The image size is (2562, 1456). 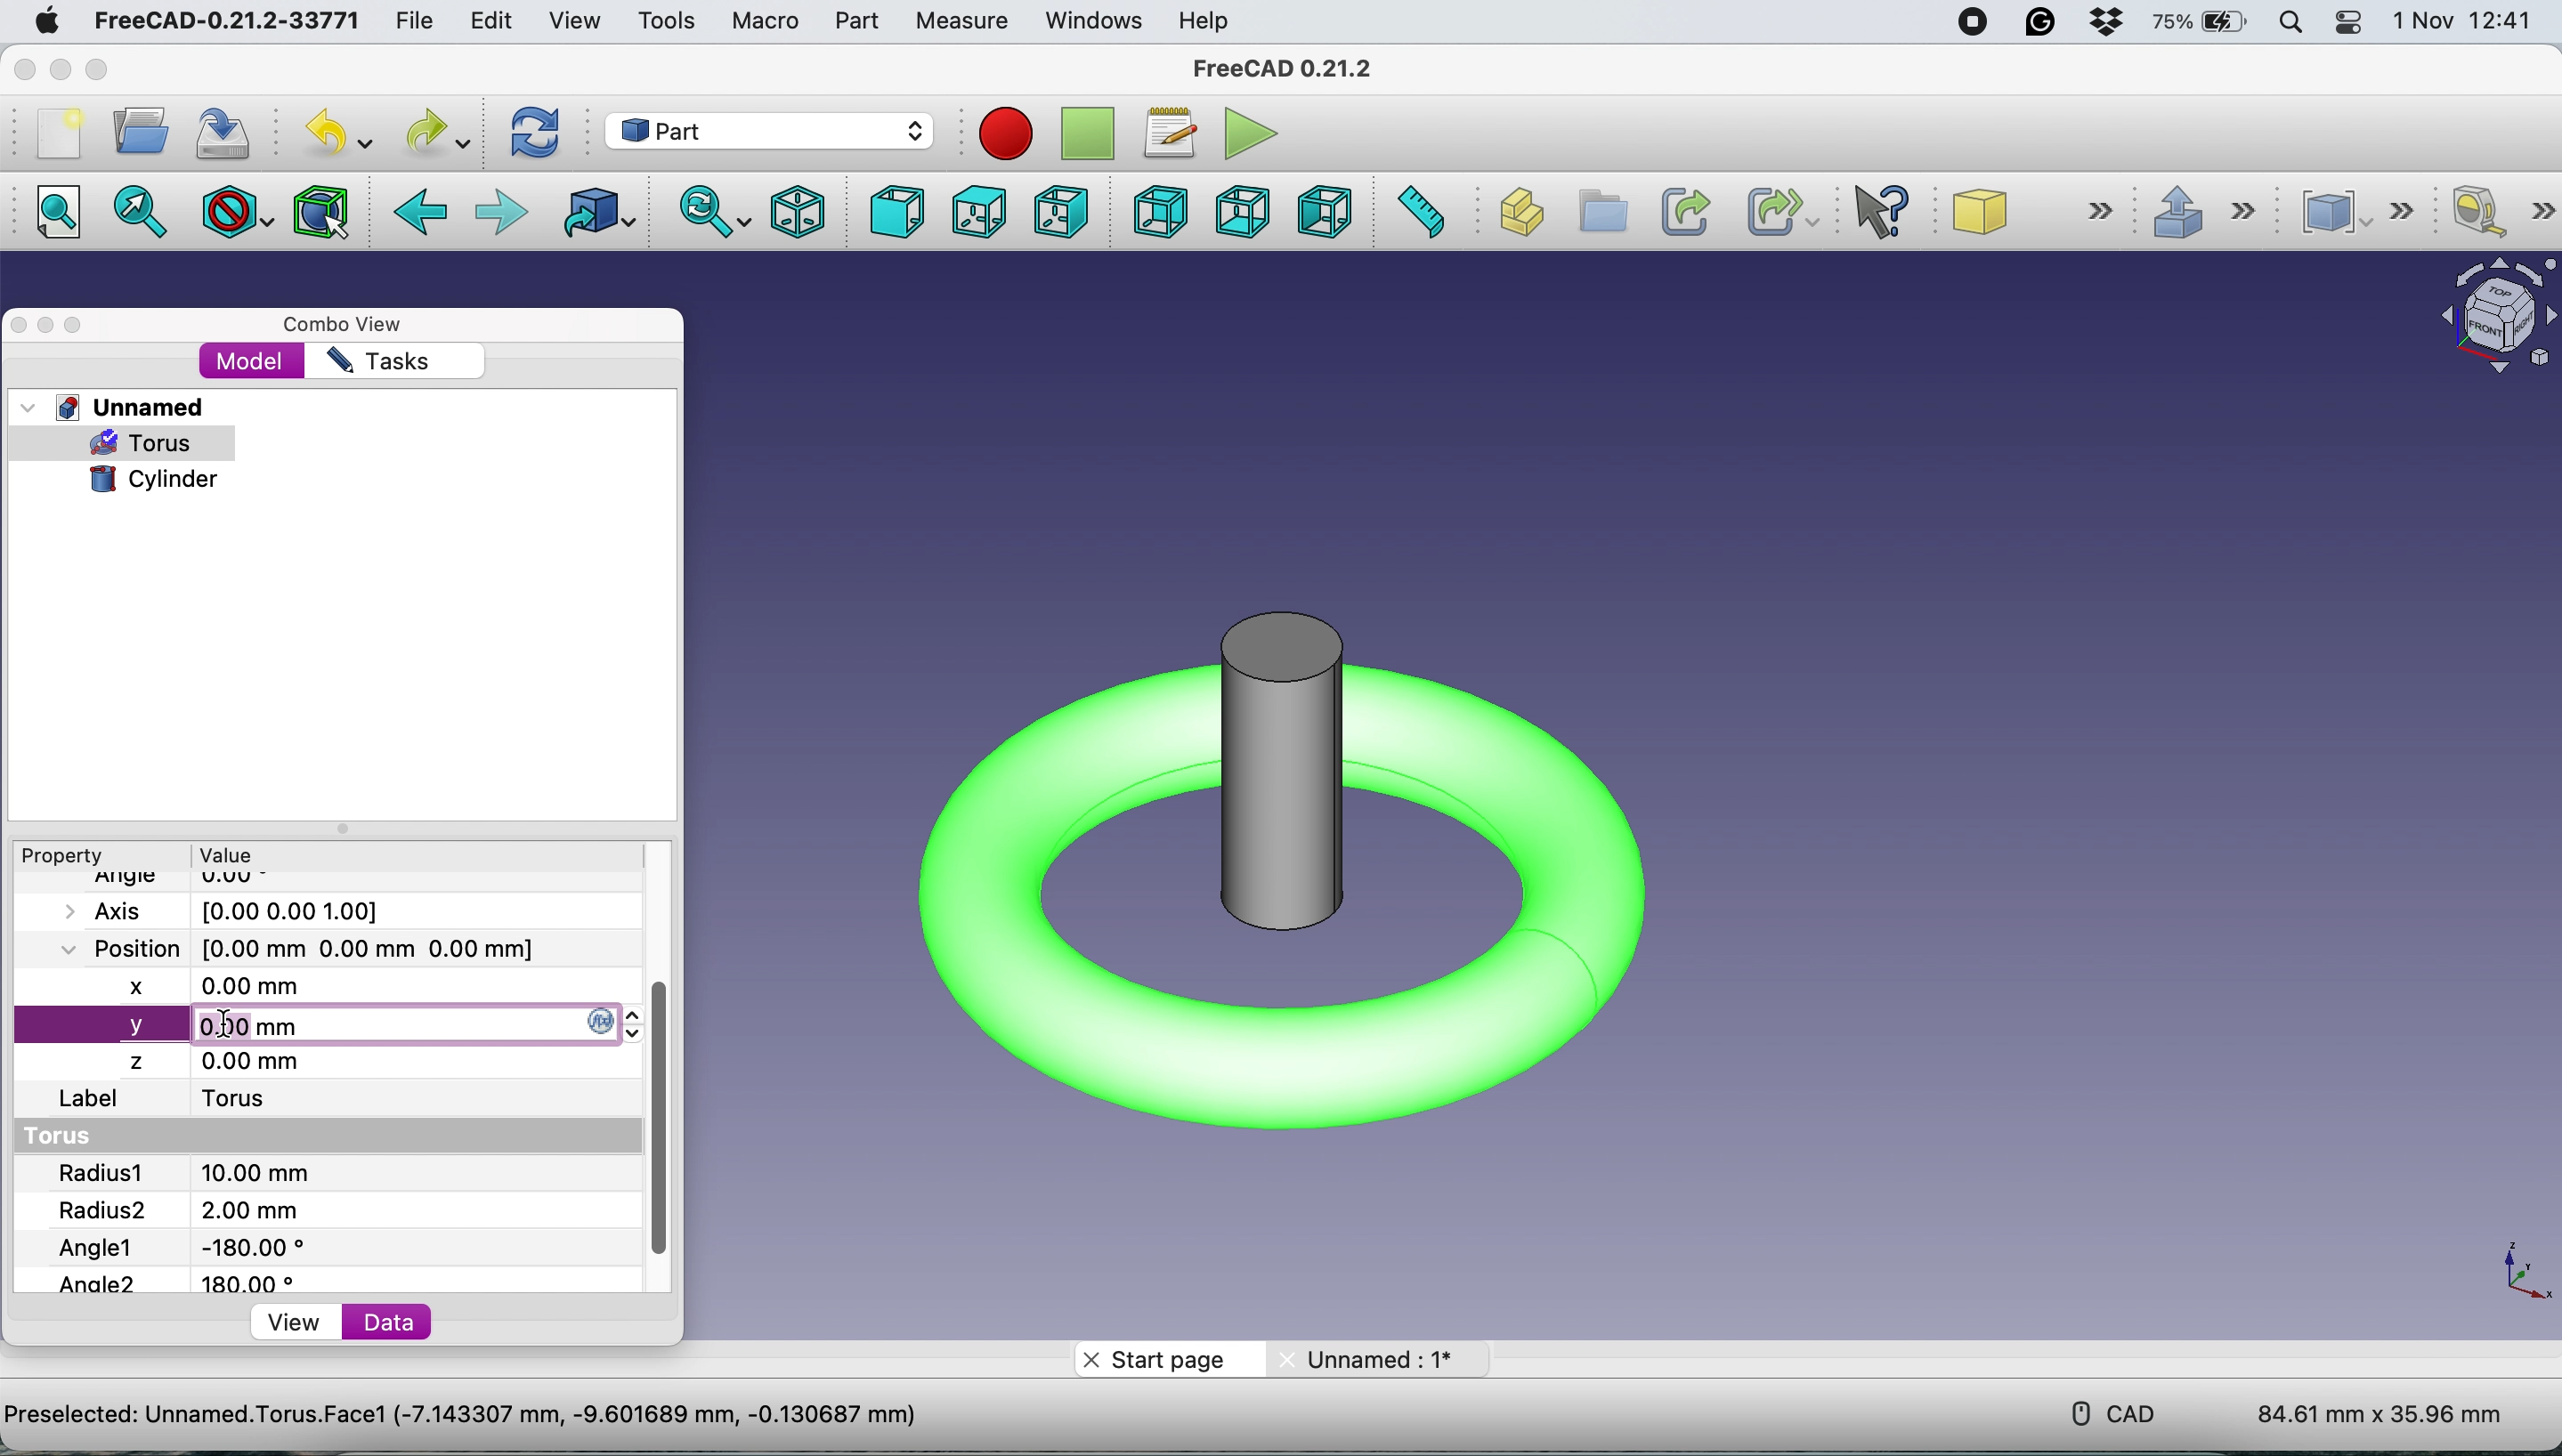 What do you see at coordinates (2490, 321) in the screenshot?
I see `object interface` at bounding box center [2490, 321].